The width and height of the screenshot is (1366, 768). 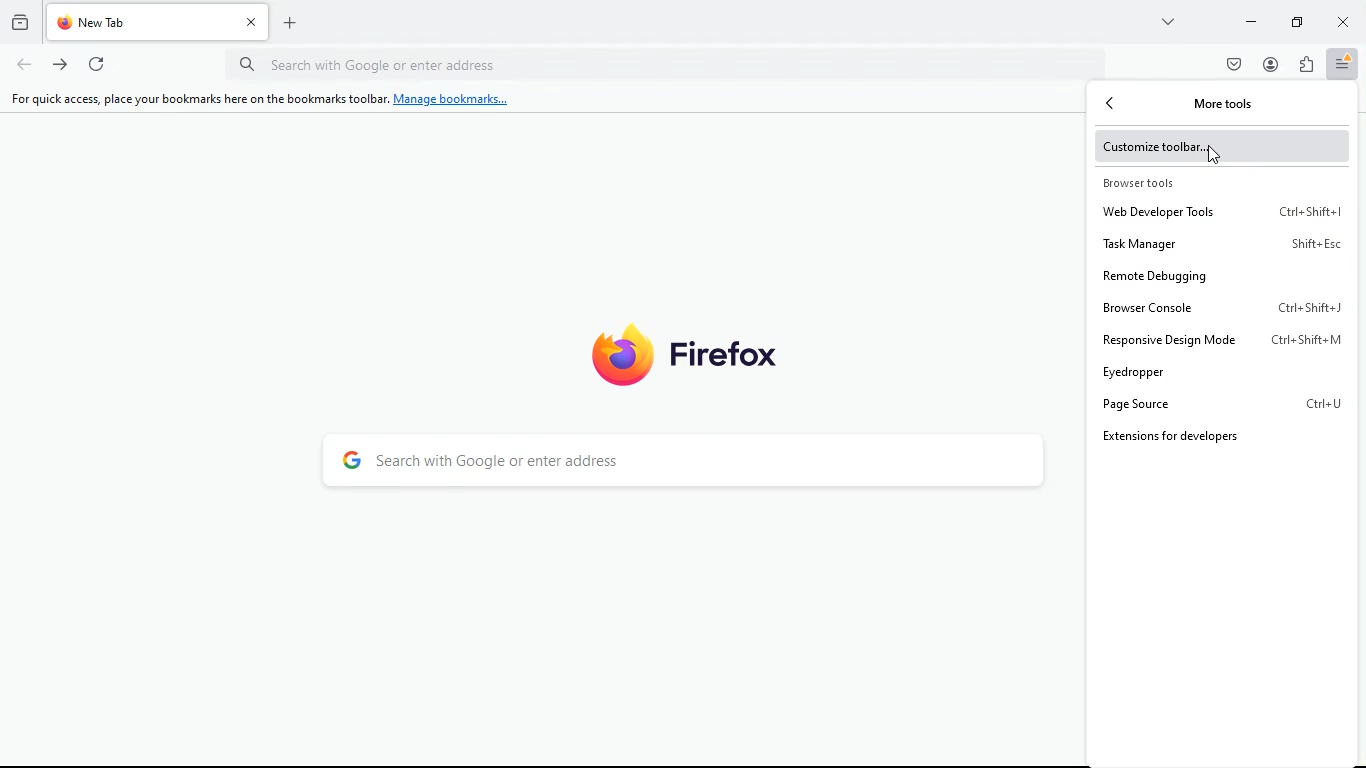 I want to click on url, so click(x=654, y=64).